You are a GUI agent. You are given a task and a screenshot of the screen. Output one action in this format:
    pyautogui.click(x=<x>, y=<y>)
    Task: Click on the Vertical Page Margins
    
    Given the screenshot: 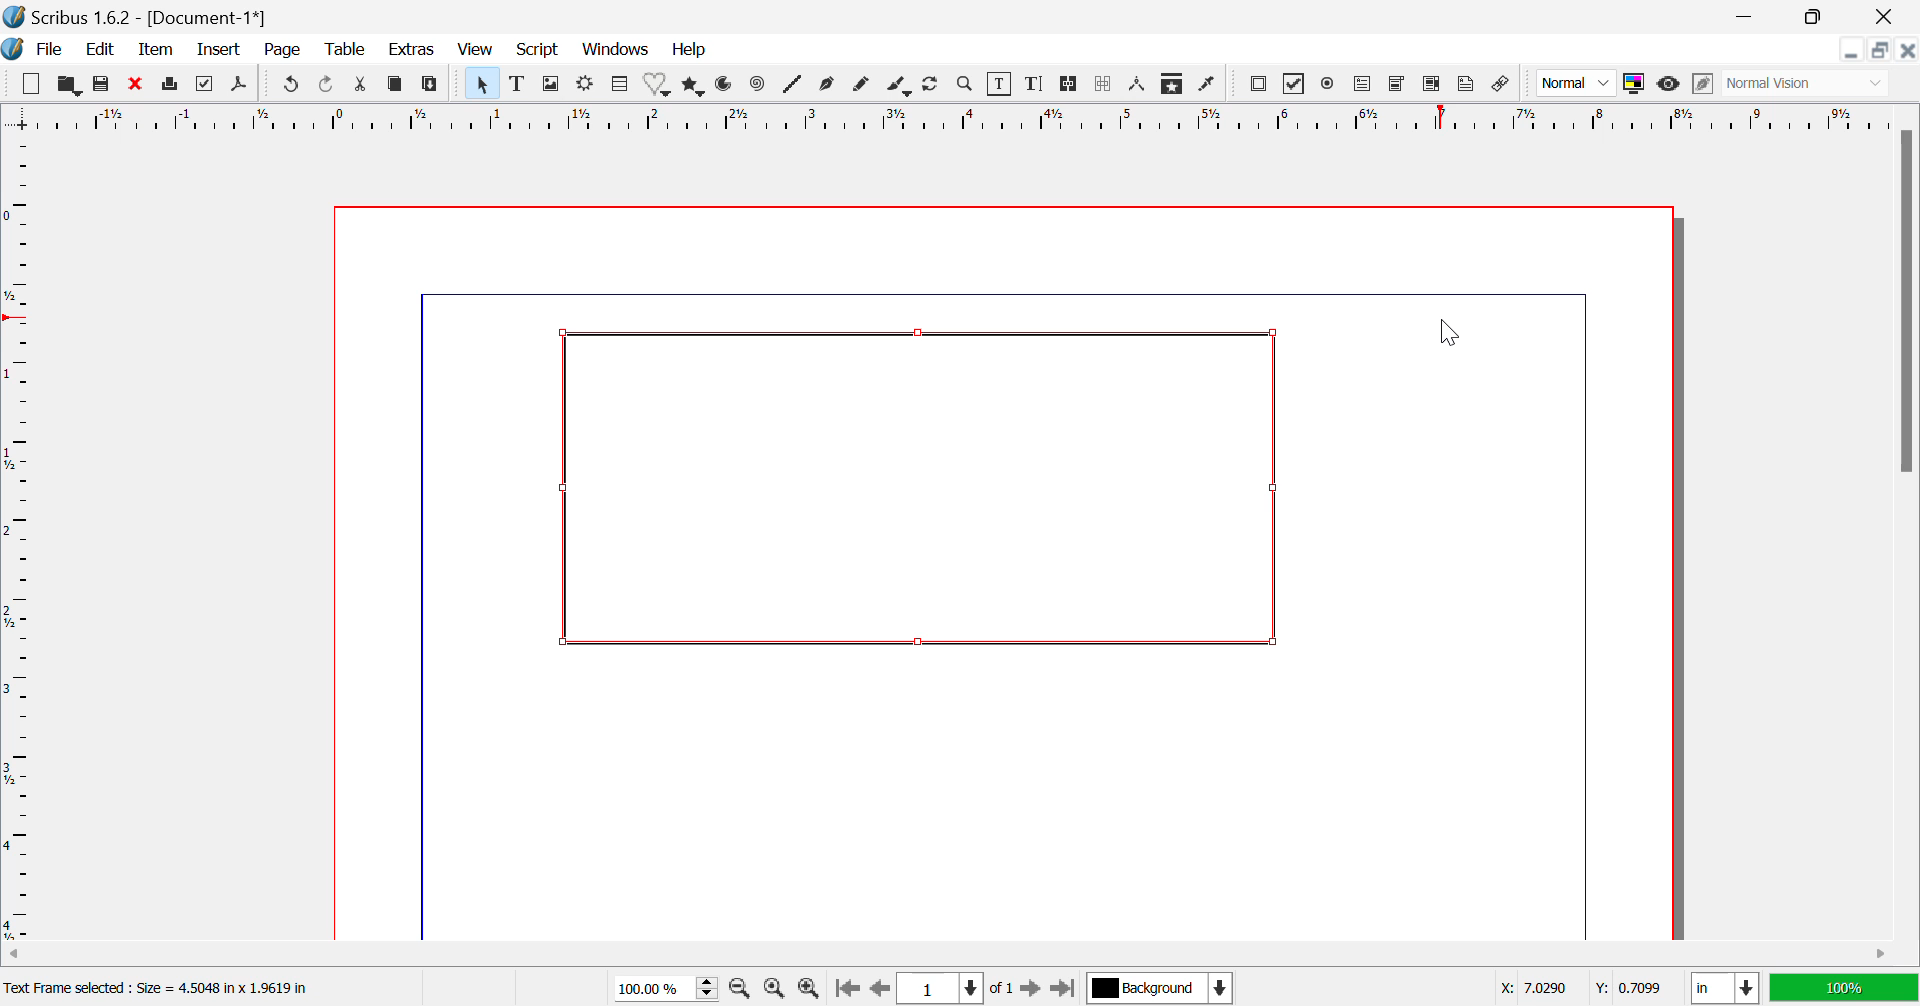 What is the action you would take?
    pyautogui.click(x=955, y=119)
    